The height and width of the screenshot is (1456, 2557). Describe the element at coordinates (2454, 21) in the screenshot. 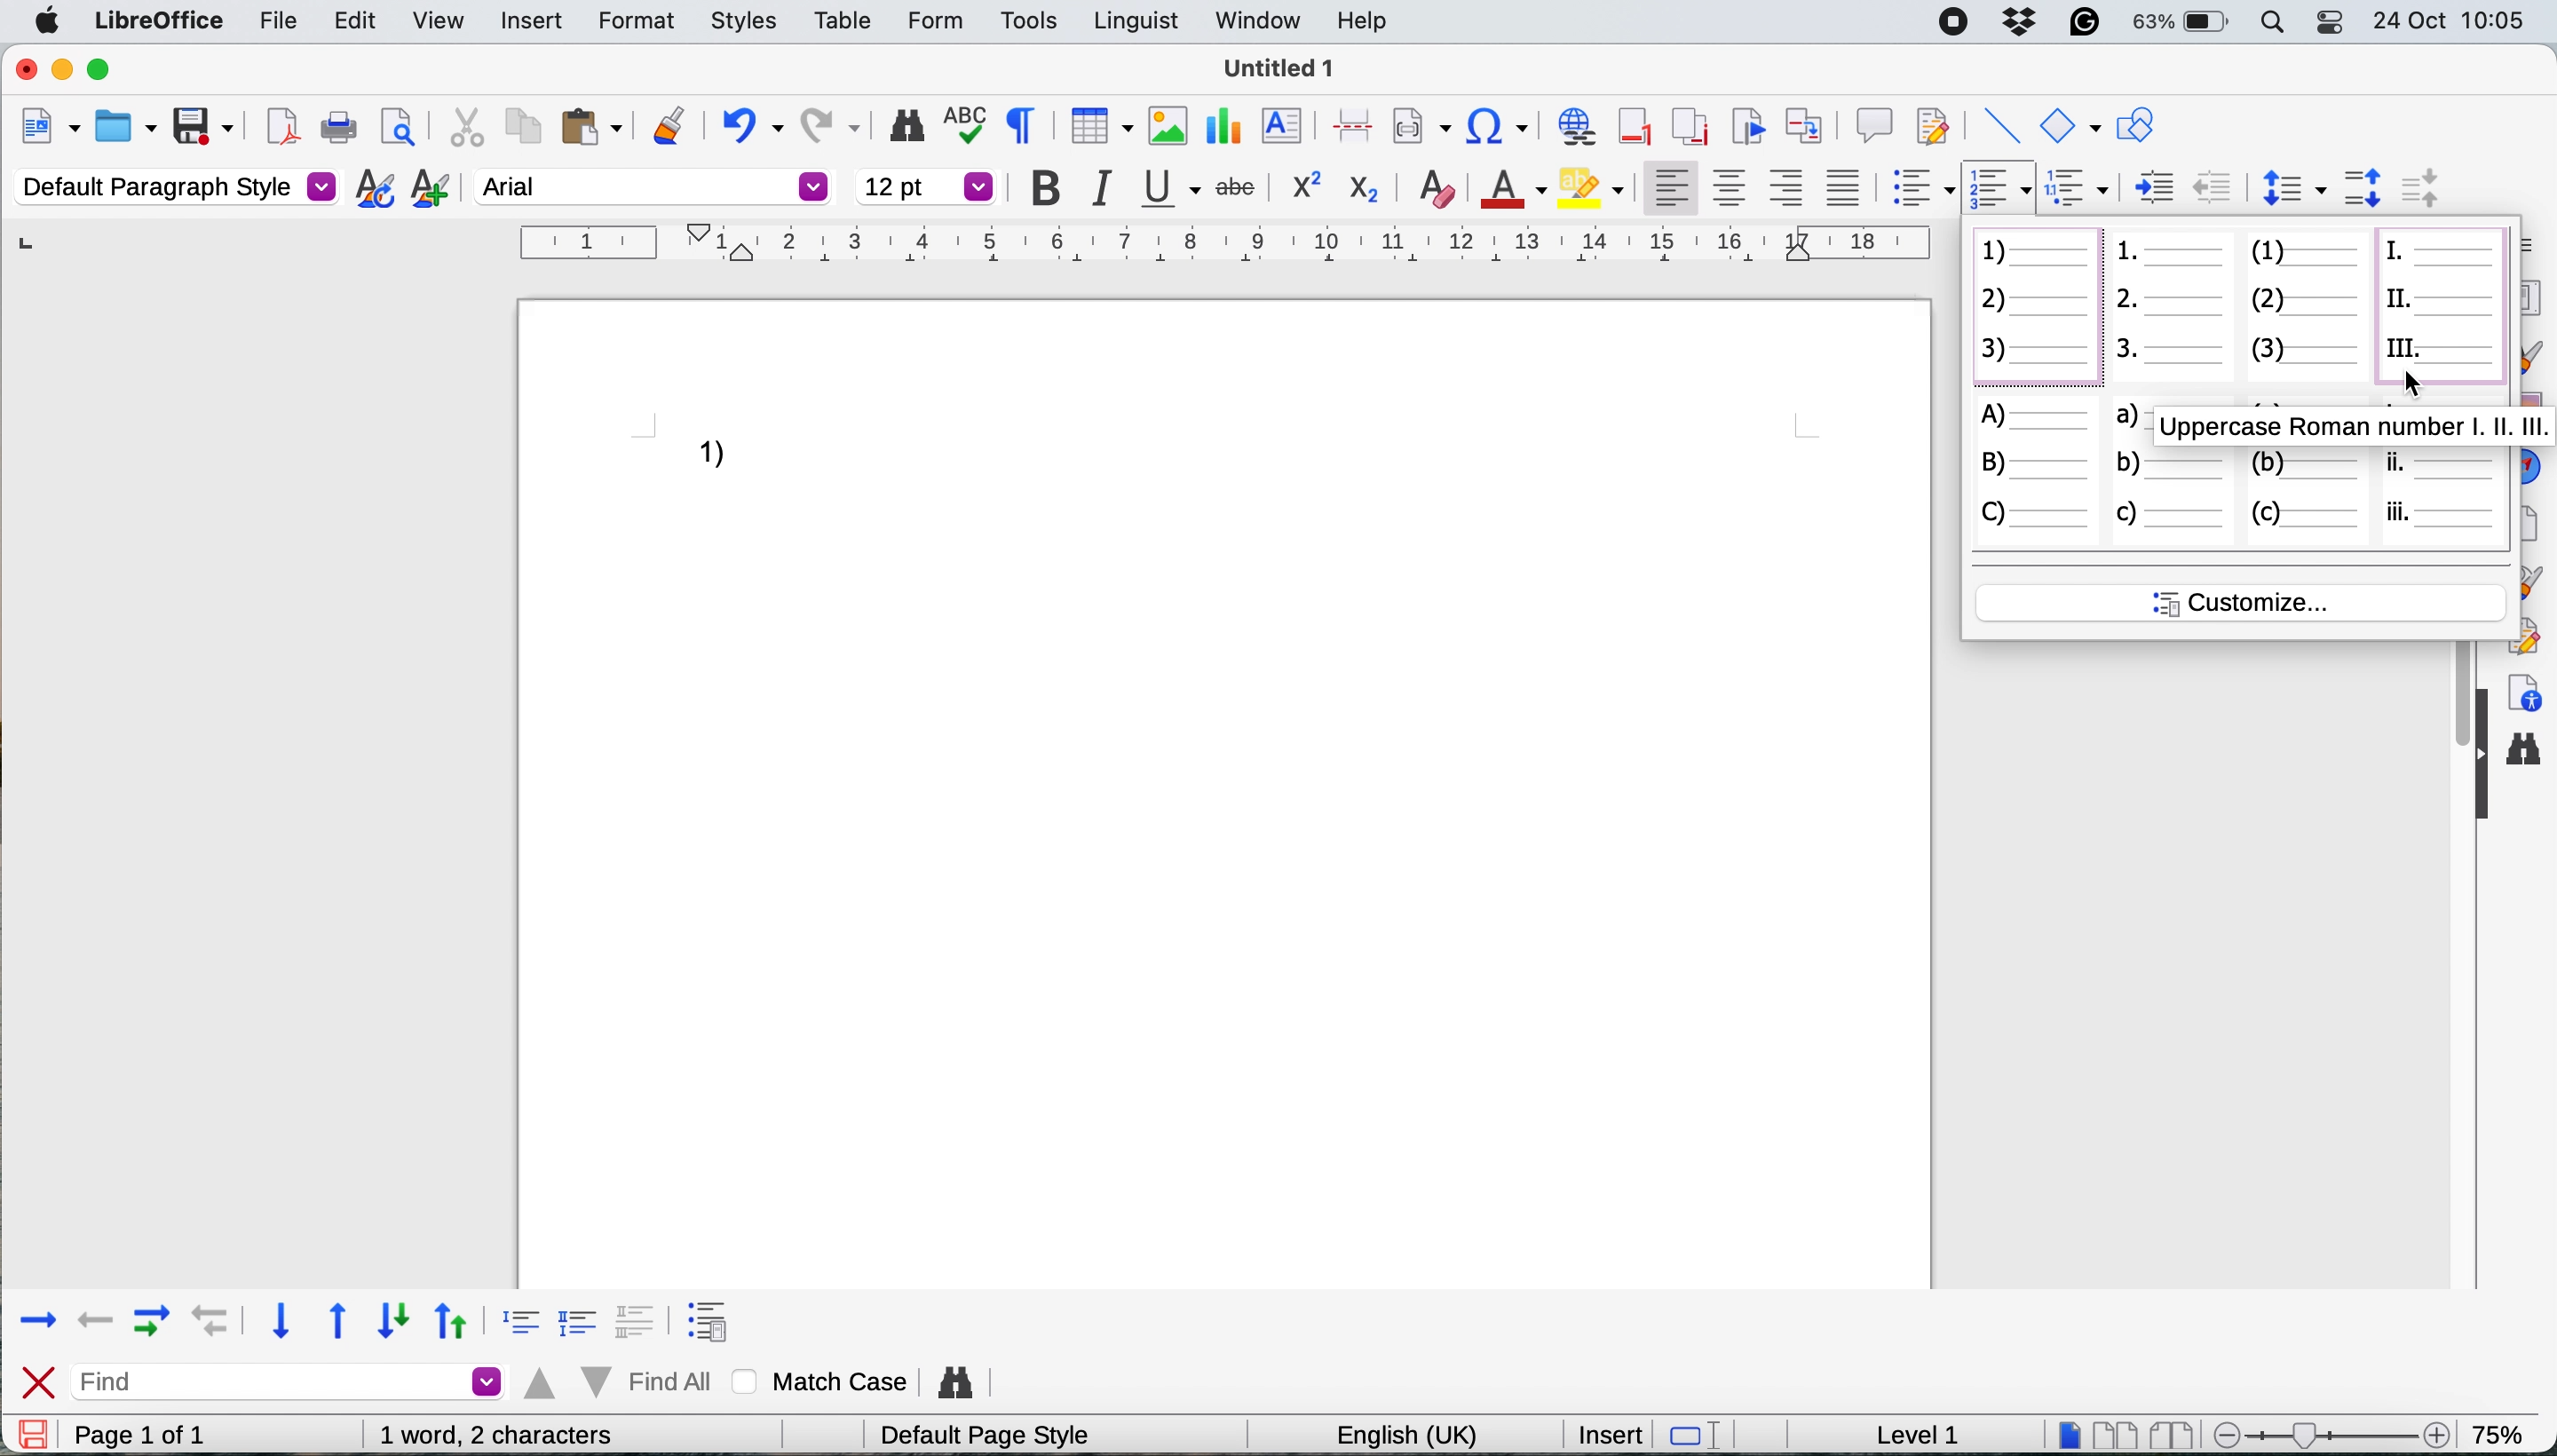

I see `24-Oct 10:05` at that location.